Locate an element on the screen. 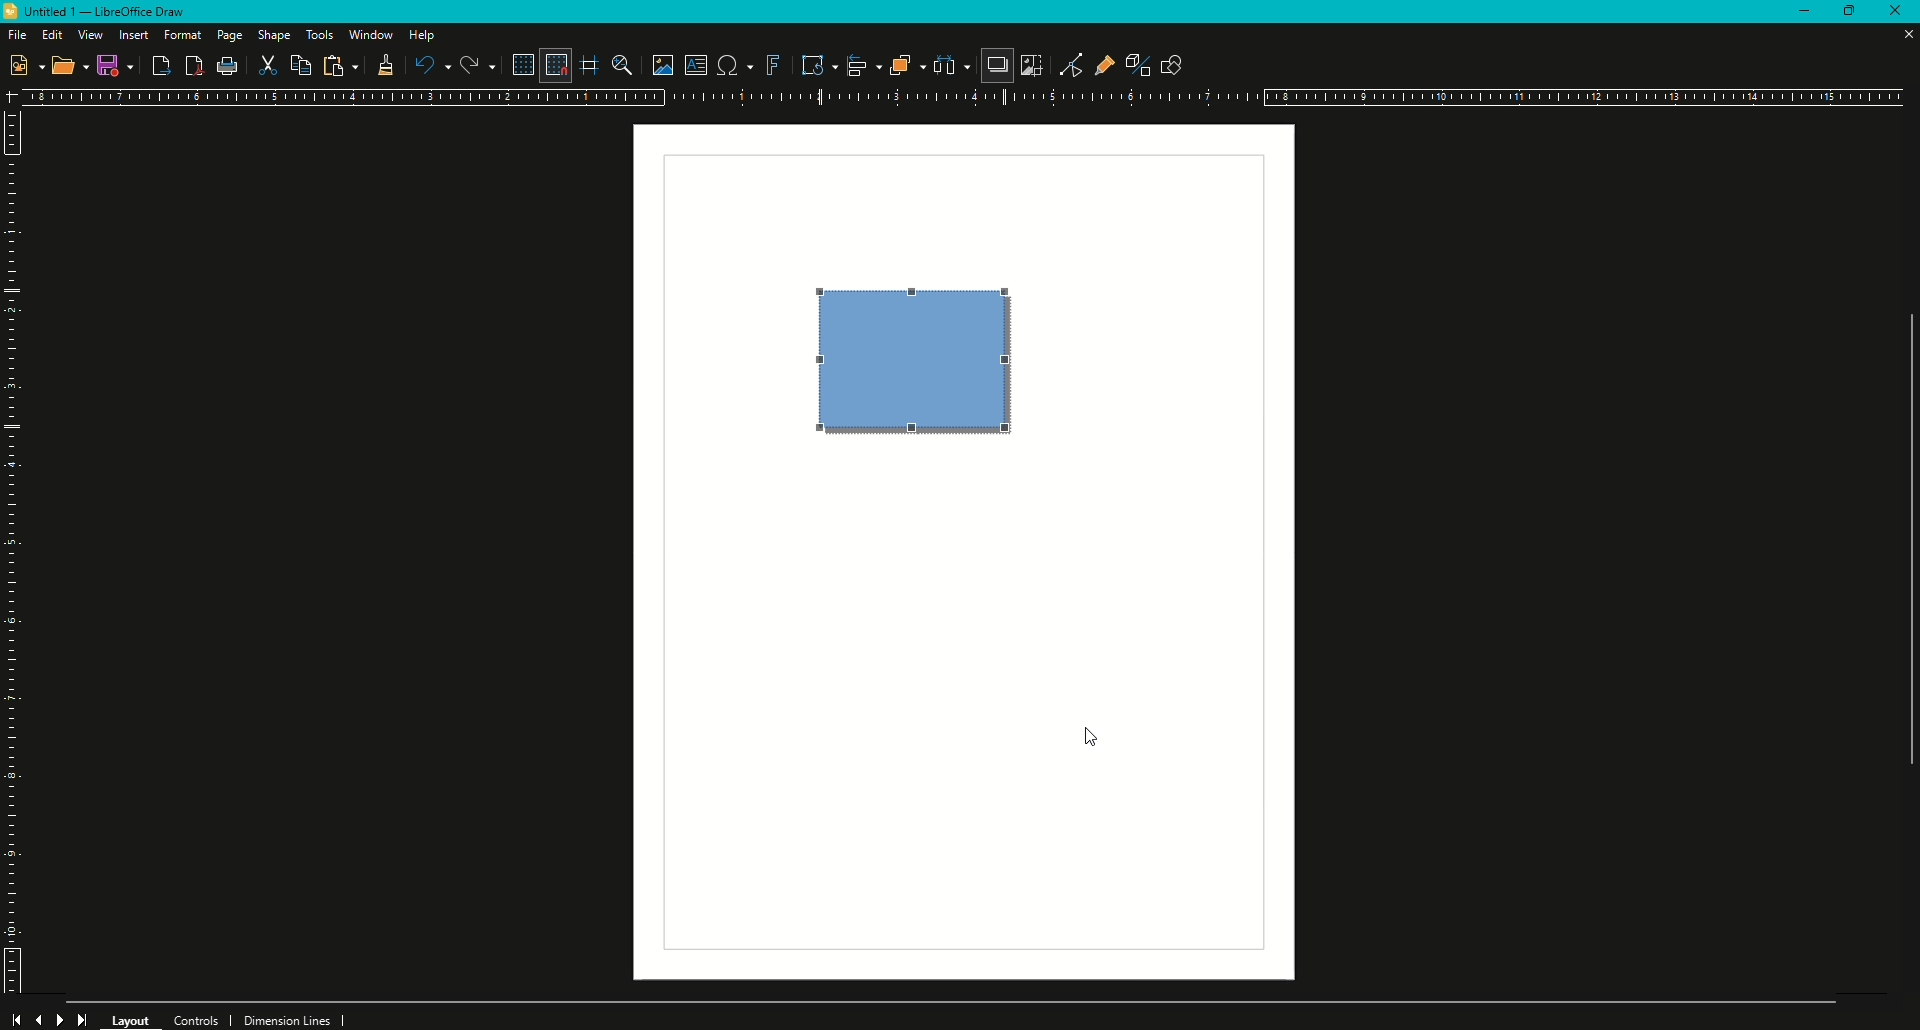  Cut is located at coordinates (269, 67).